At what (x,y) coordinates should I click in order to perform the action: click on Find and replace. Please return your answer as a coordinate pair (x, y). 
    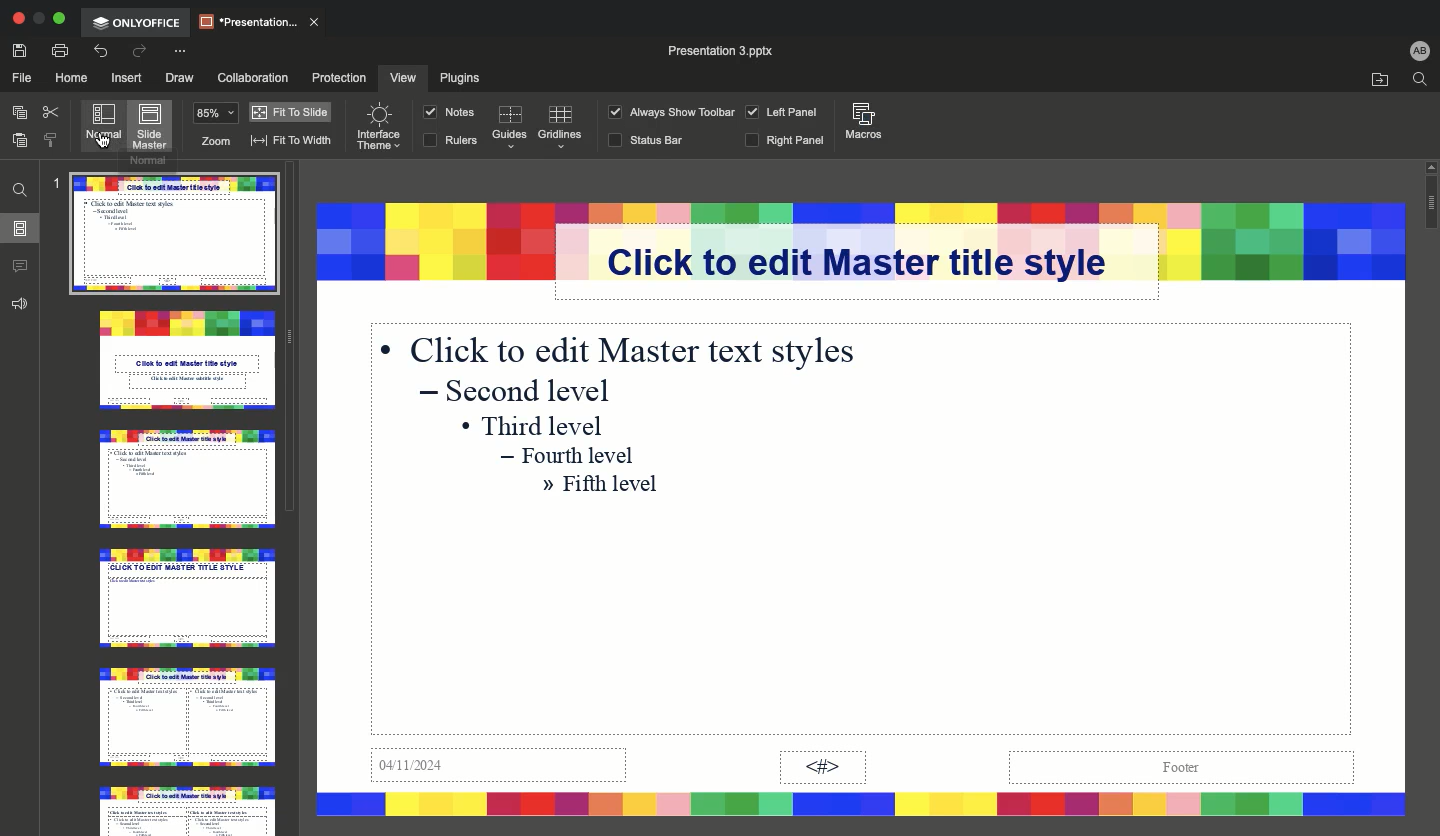
    Looking at the image, I should click on (21, 188).